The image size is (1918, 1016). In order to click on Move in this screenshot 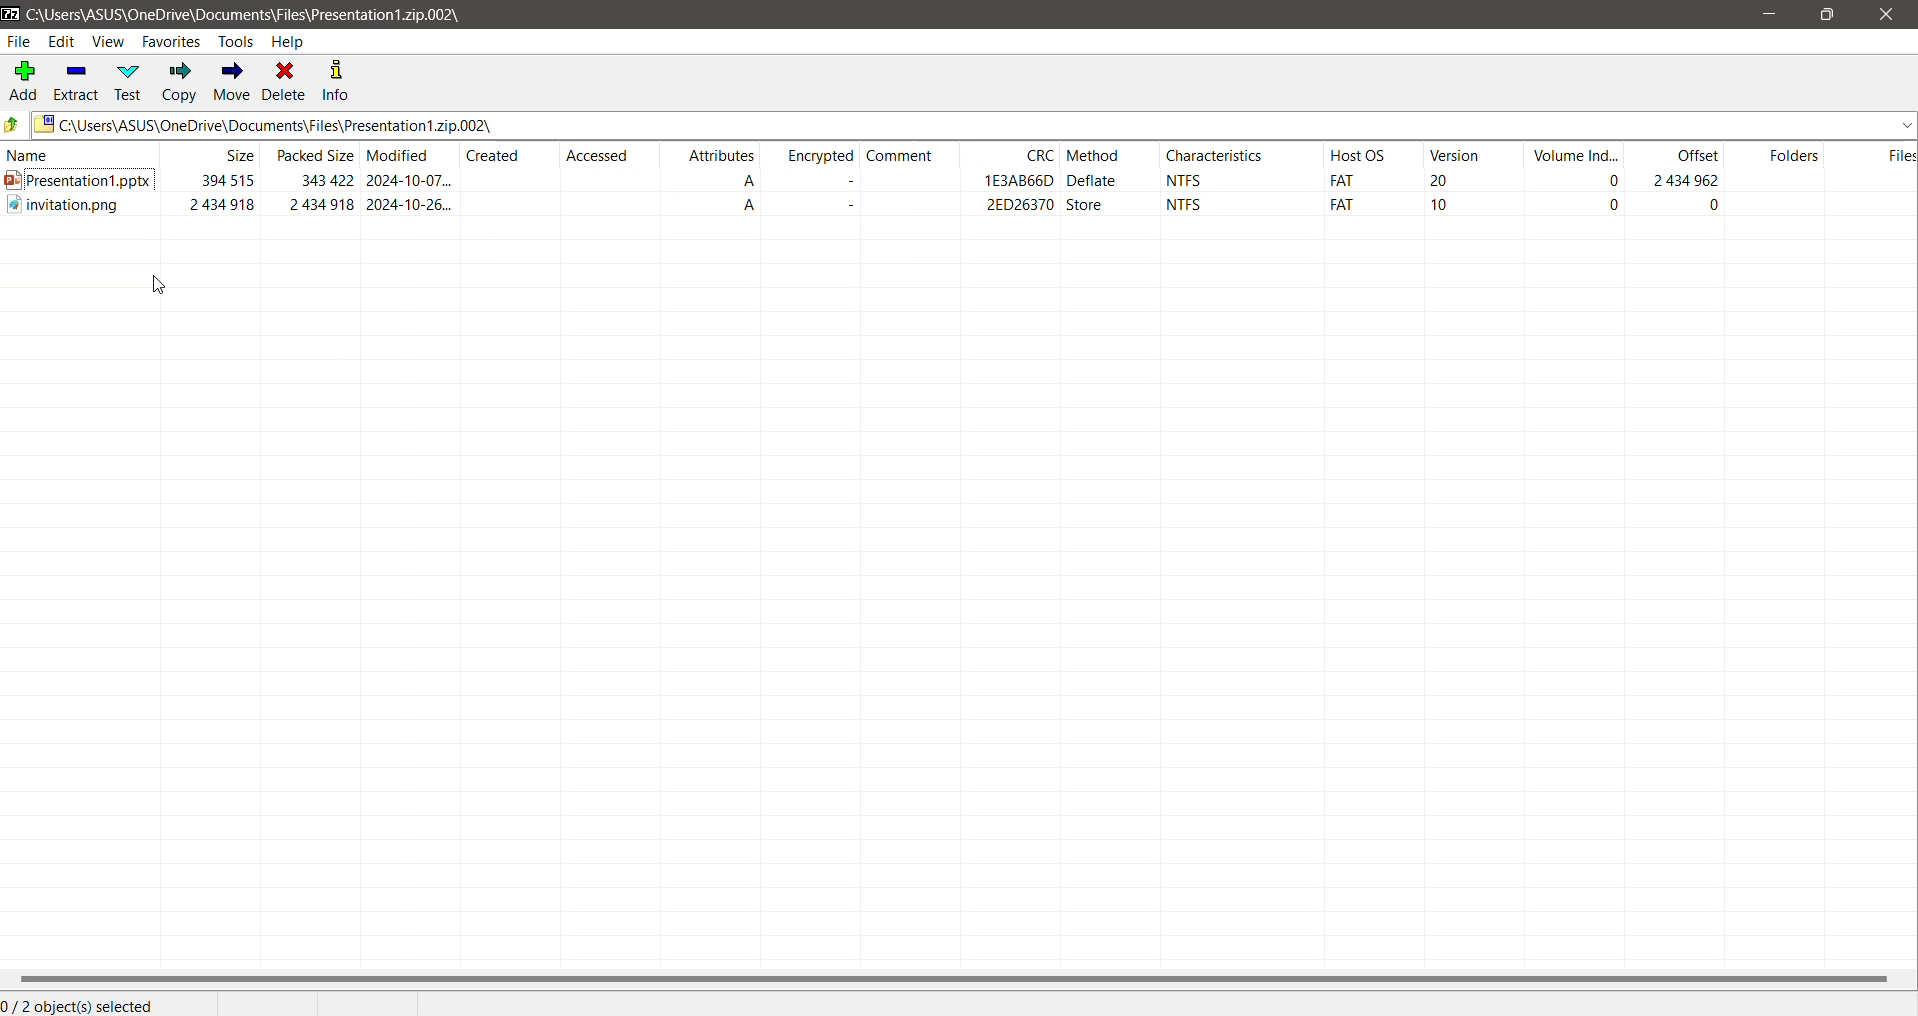, I will do `click(230, 82)`.